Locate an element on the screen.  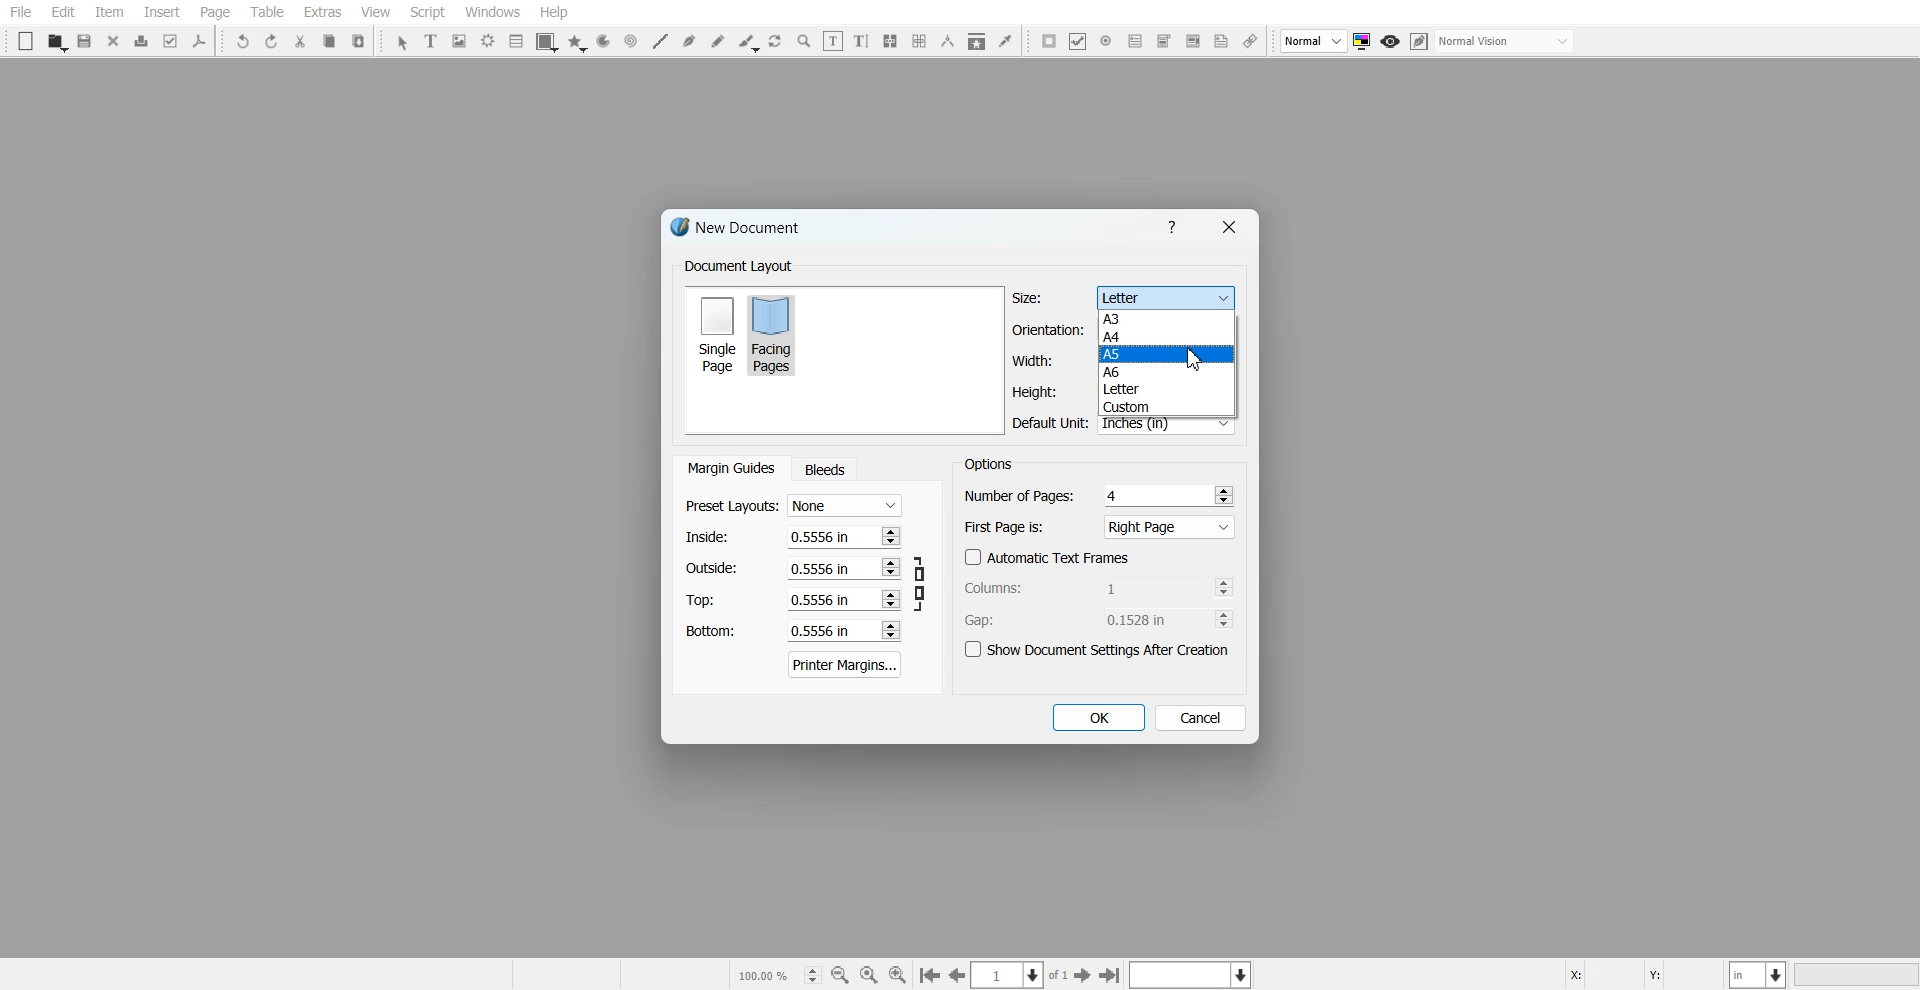
Edit Text is located at coordinates (861, 41).